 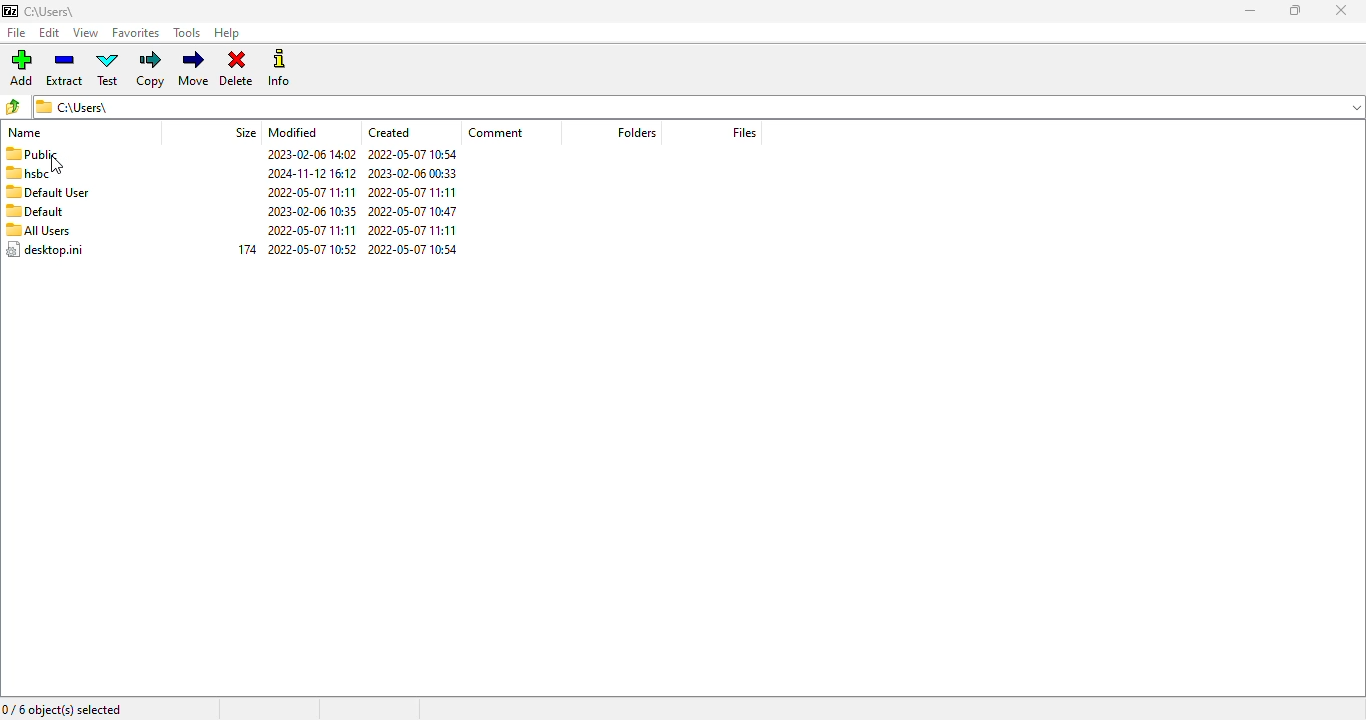 I want to click on add, so click(x=21, y=67).